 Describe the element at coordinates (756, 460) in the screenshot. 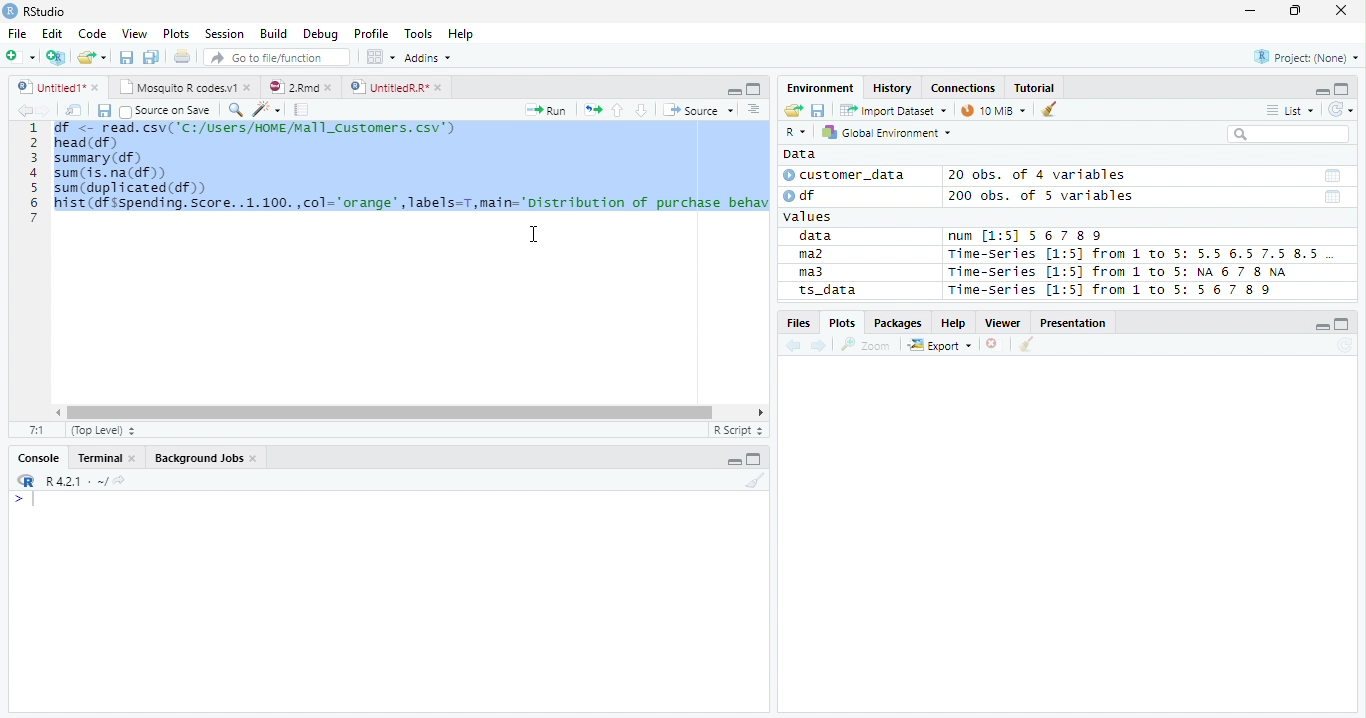

I see `Maximize` at that location.